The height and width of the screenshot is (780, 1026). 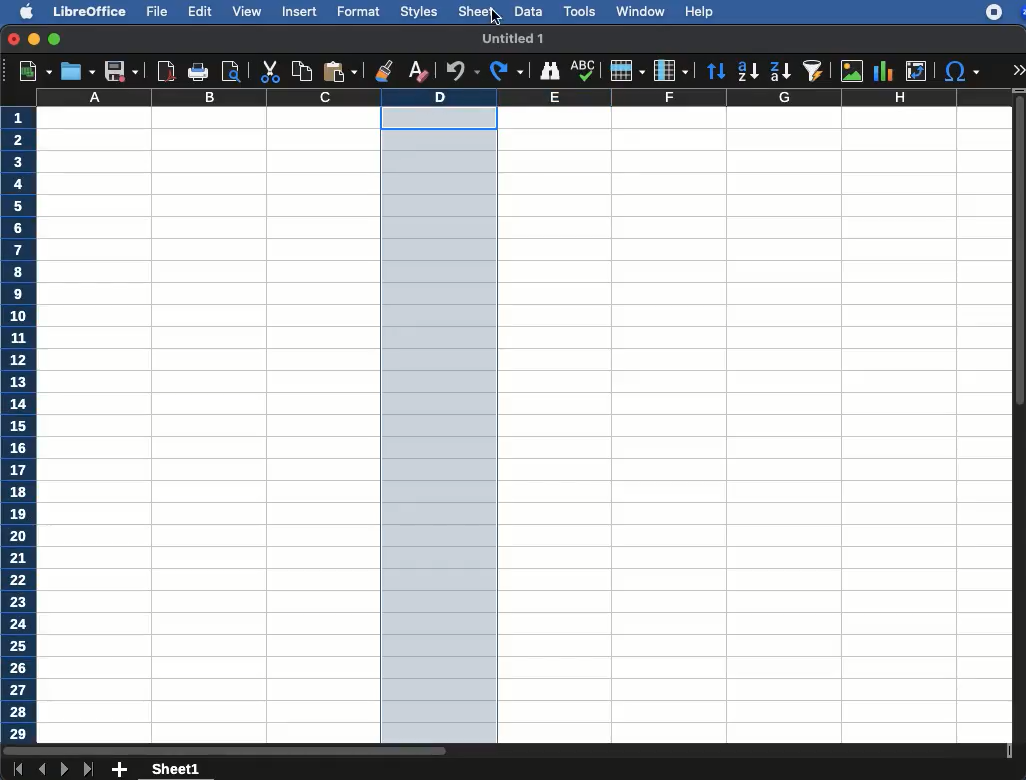 I want to click on find, so click(x=548, y=69).